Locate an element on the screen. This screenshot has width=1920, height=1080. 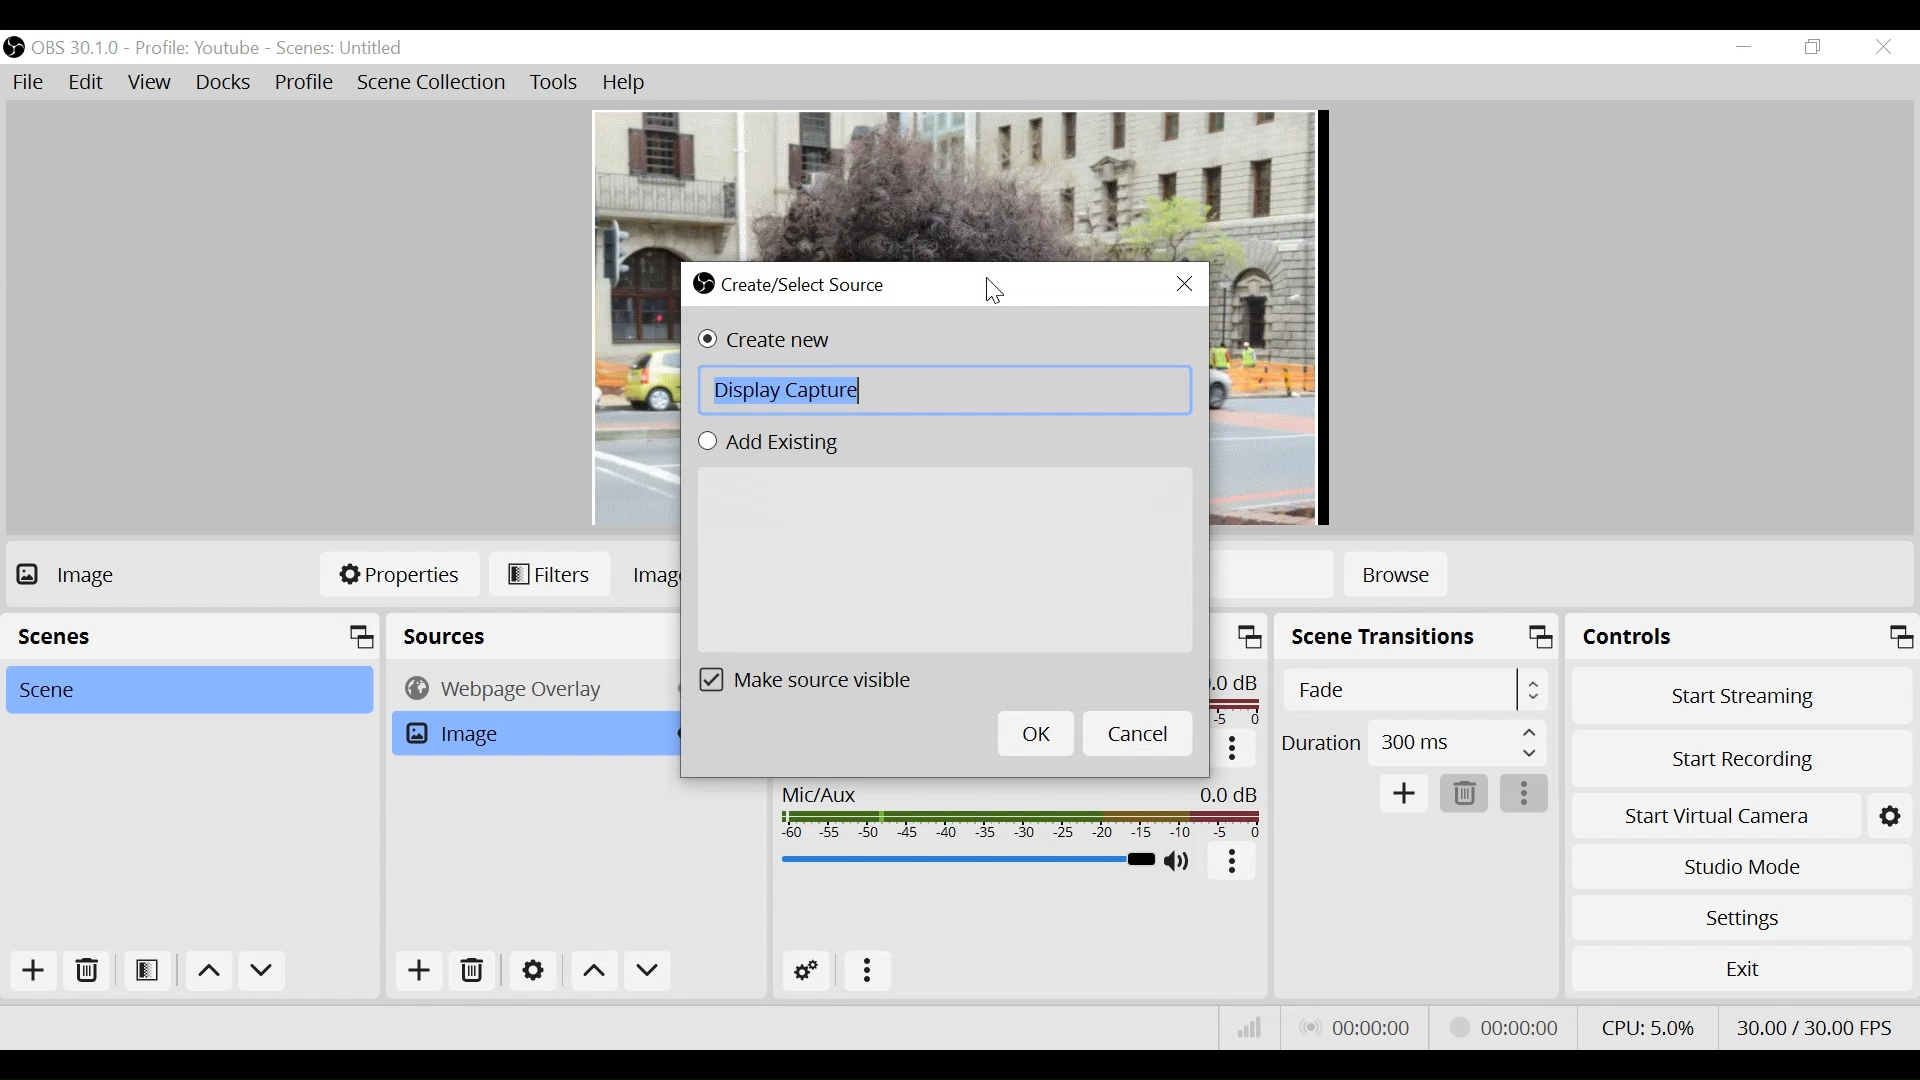
cursor is located at coordinates (994, 292).